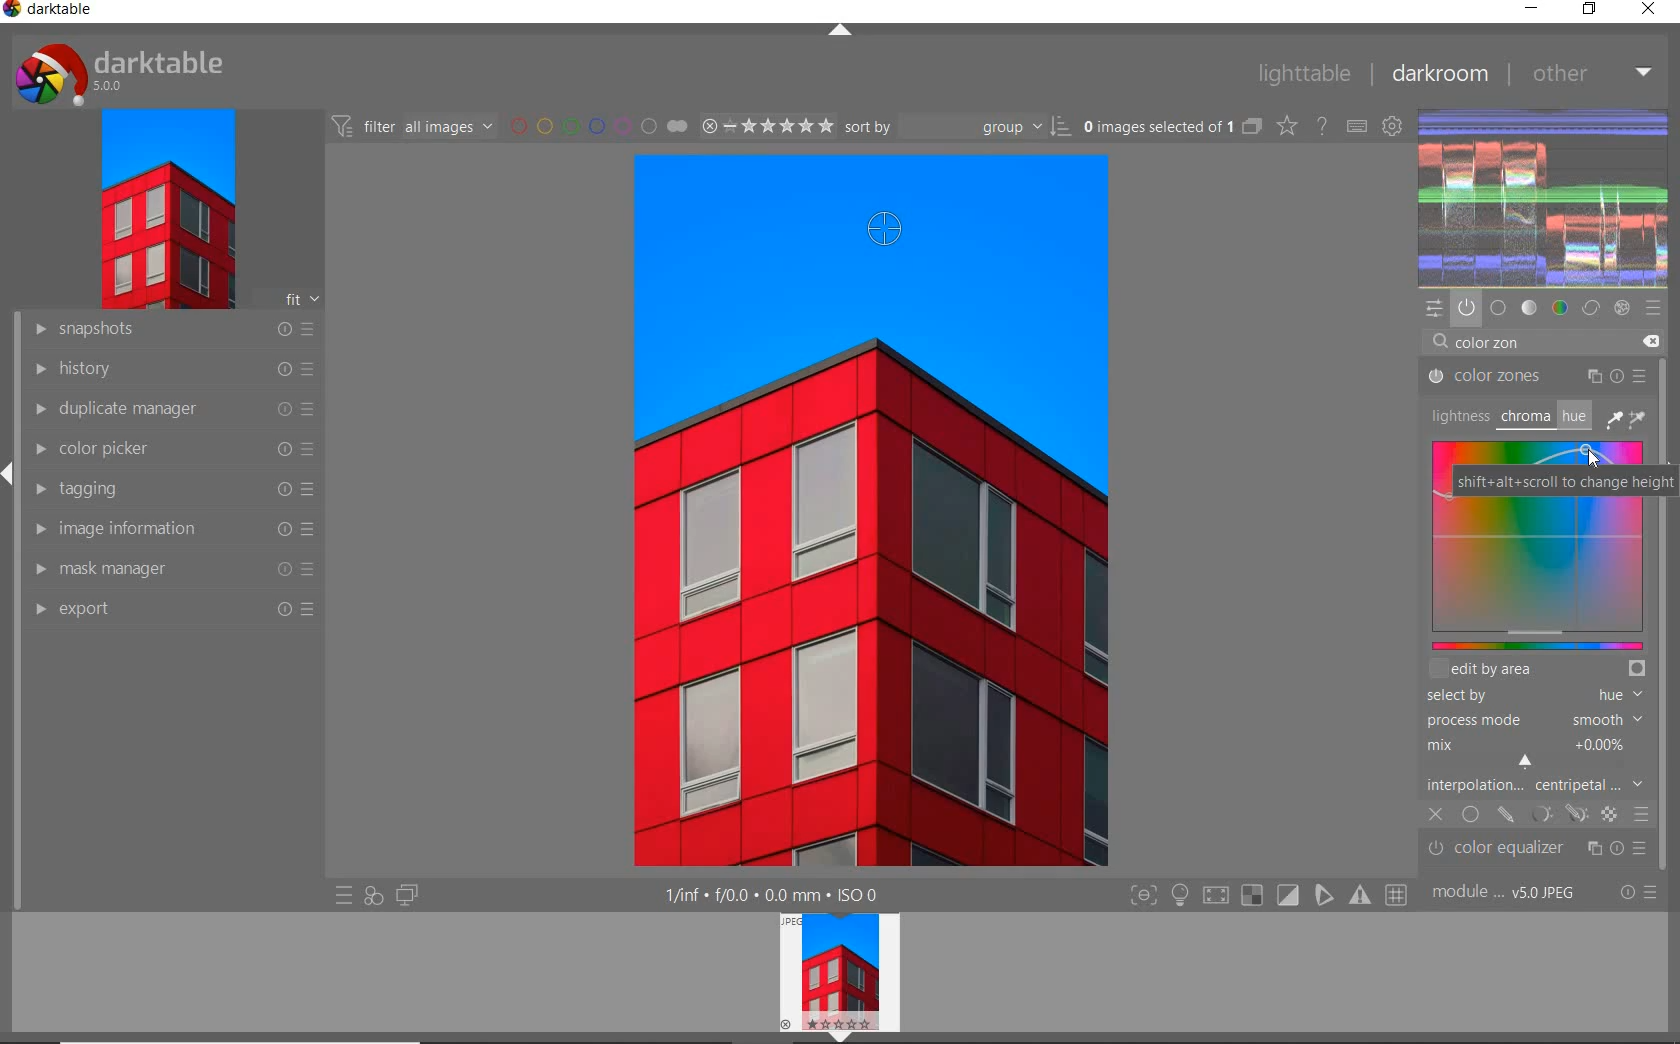 The height and width of the screenshot is (1044, 1680). What do you see at coordinates (1529, 697) in the screenshot?
I see `SELECTED BY` at bounding box center [1529, 697].